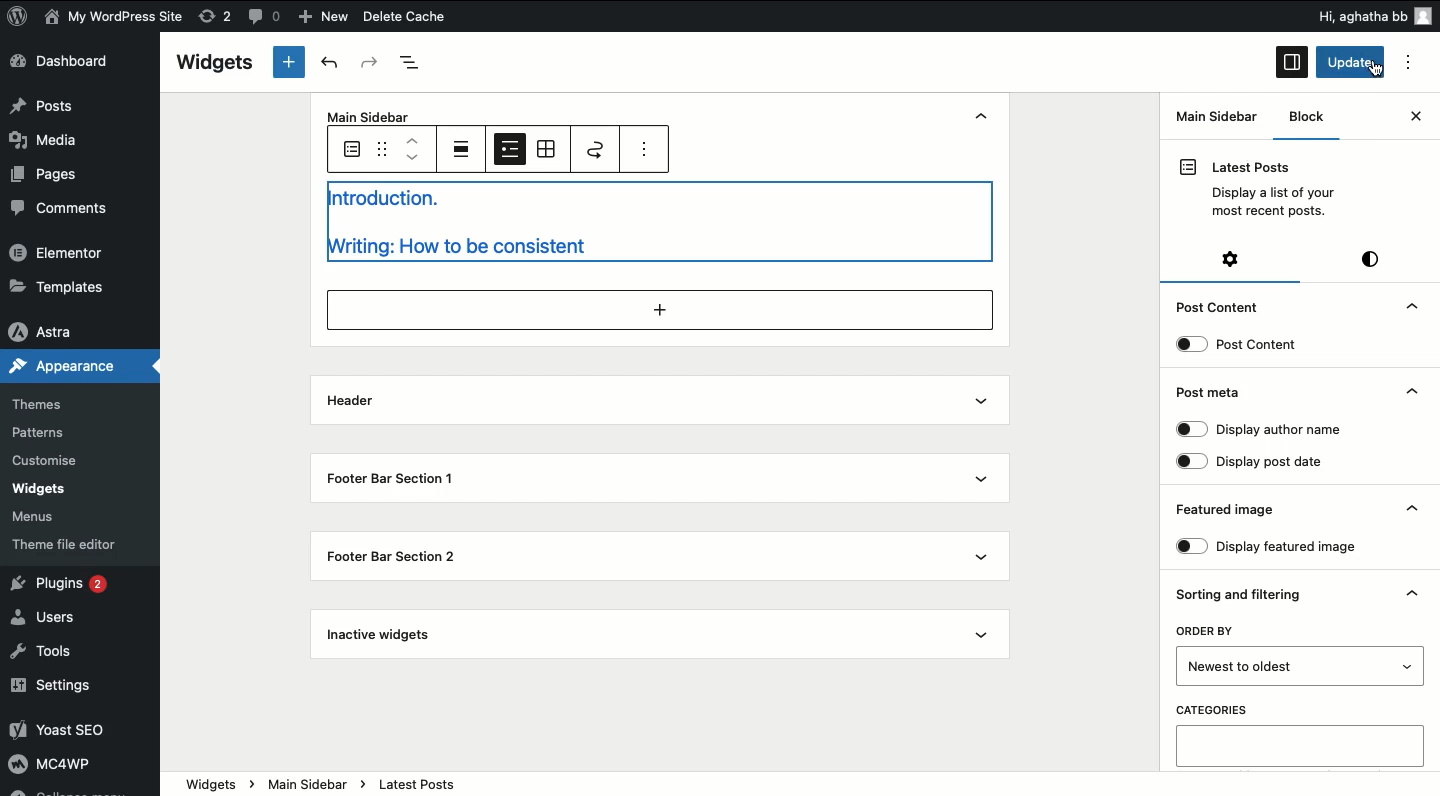  What do you see at coordinates (290, 62) in the screenshot?
I see `New tab` at bounding box center [290, 62].